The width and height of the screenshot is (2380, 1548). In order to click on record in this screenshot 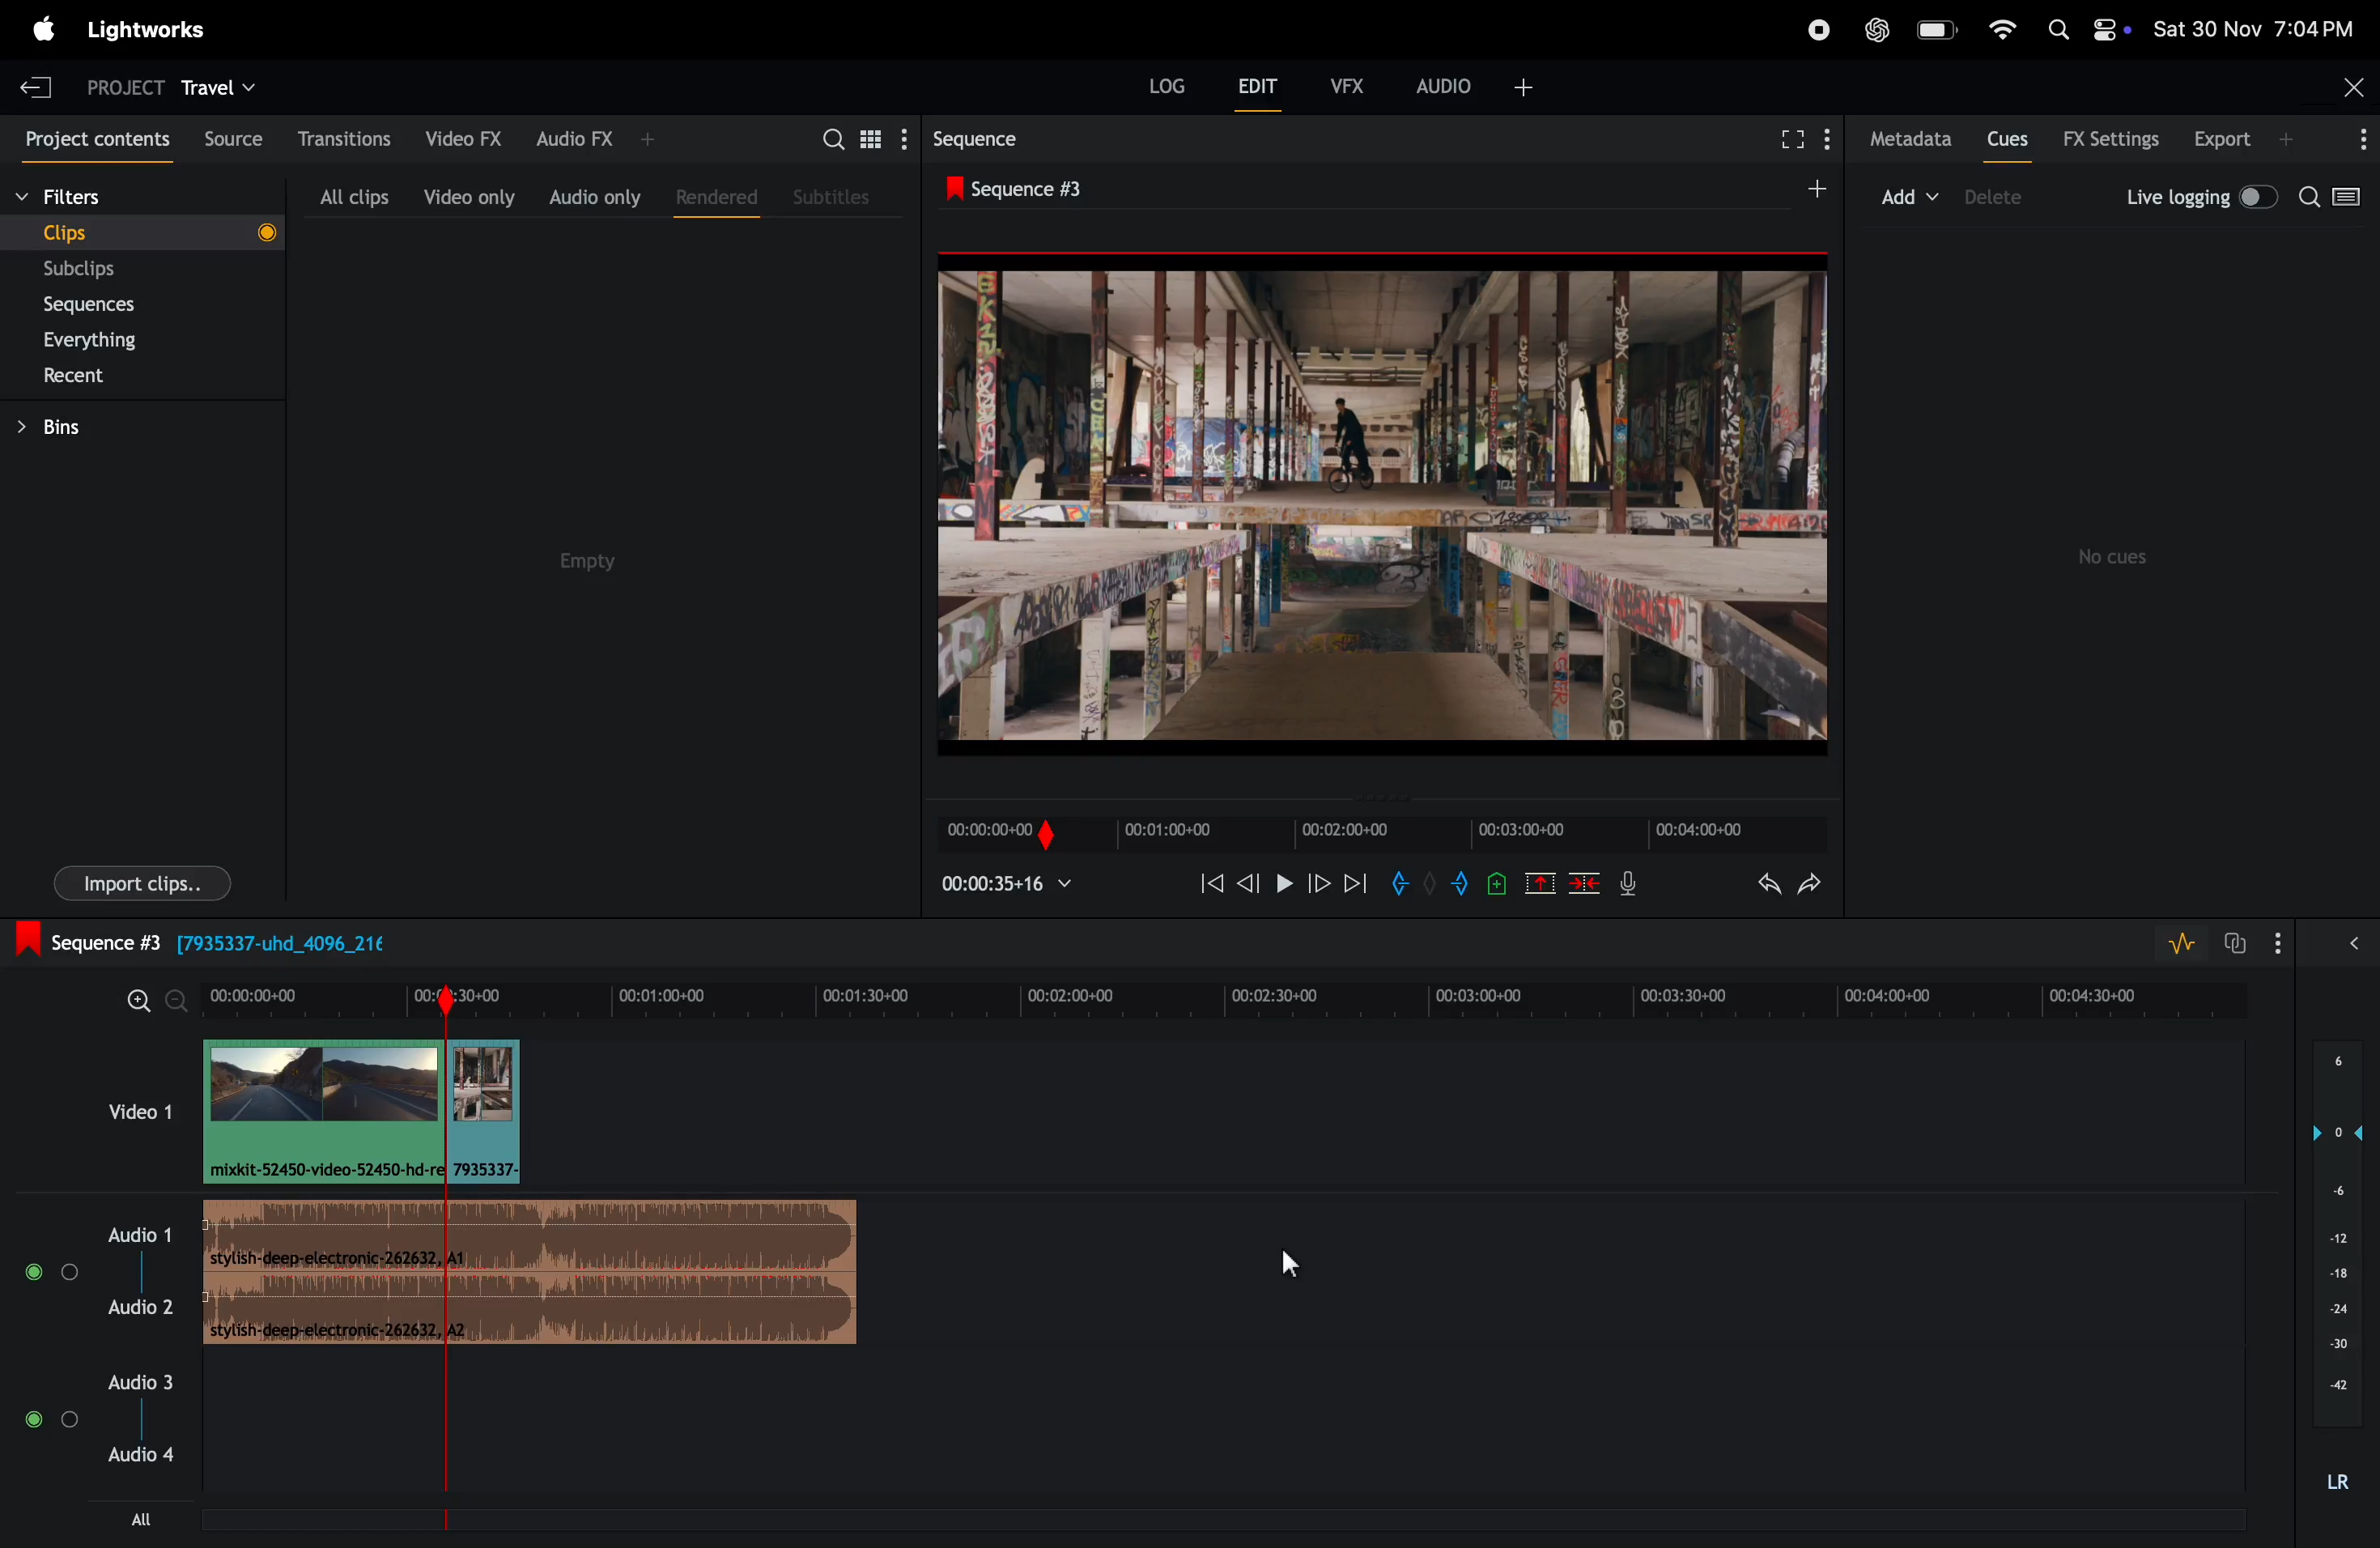, I will do `click(1814, 28)`.